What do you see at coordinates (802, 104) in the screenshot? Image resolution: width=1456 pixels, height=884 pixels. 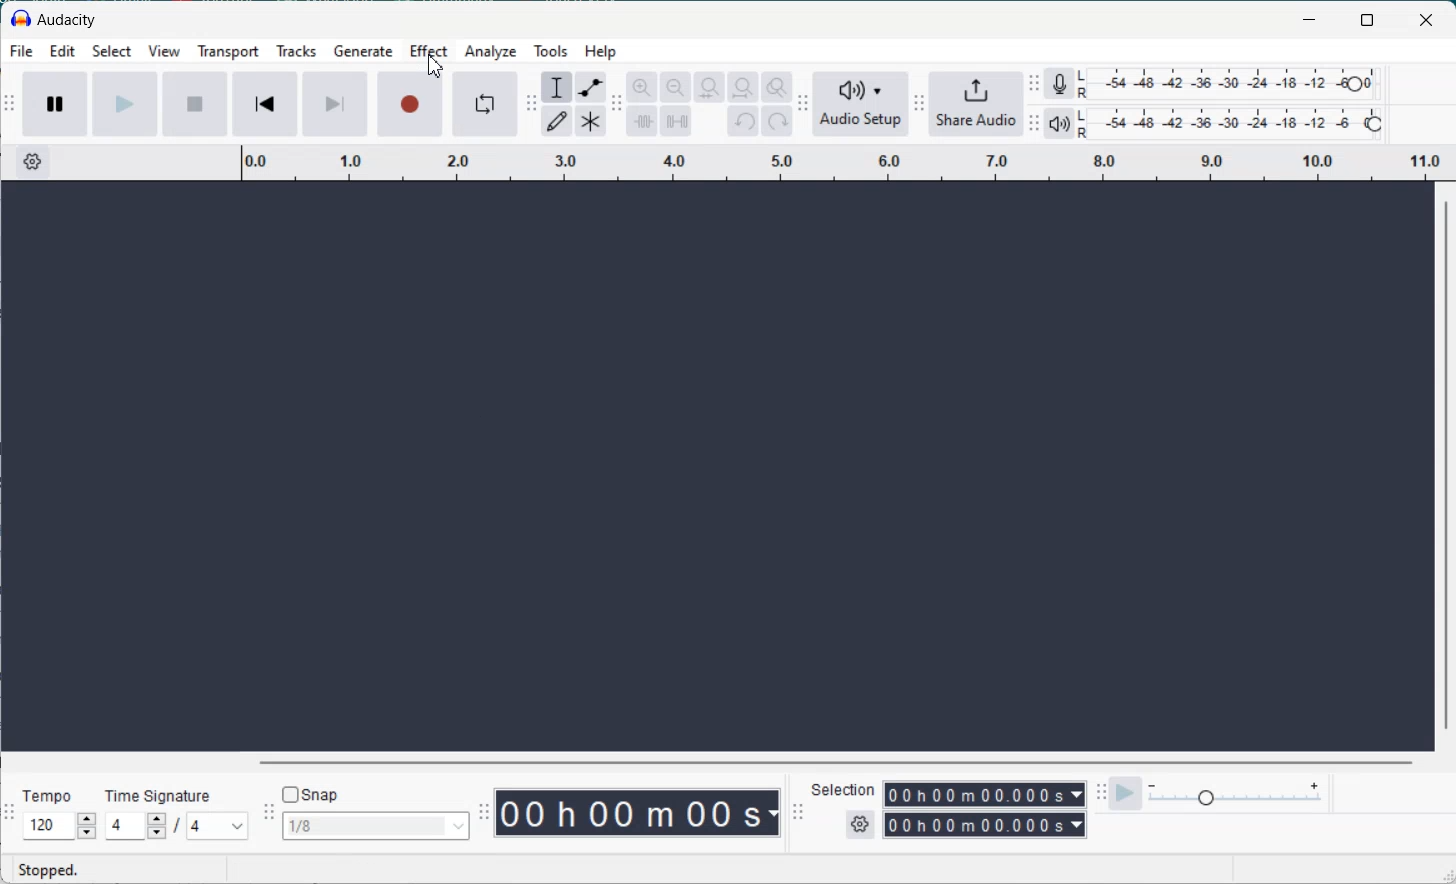 I see `Audacity audio setup toolbar` at bounding box center [802, 104].